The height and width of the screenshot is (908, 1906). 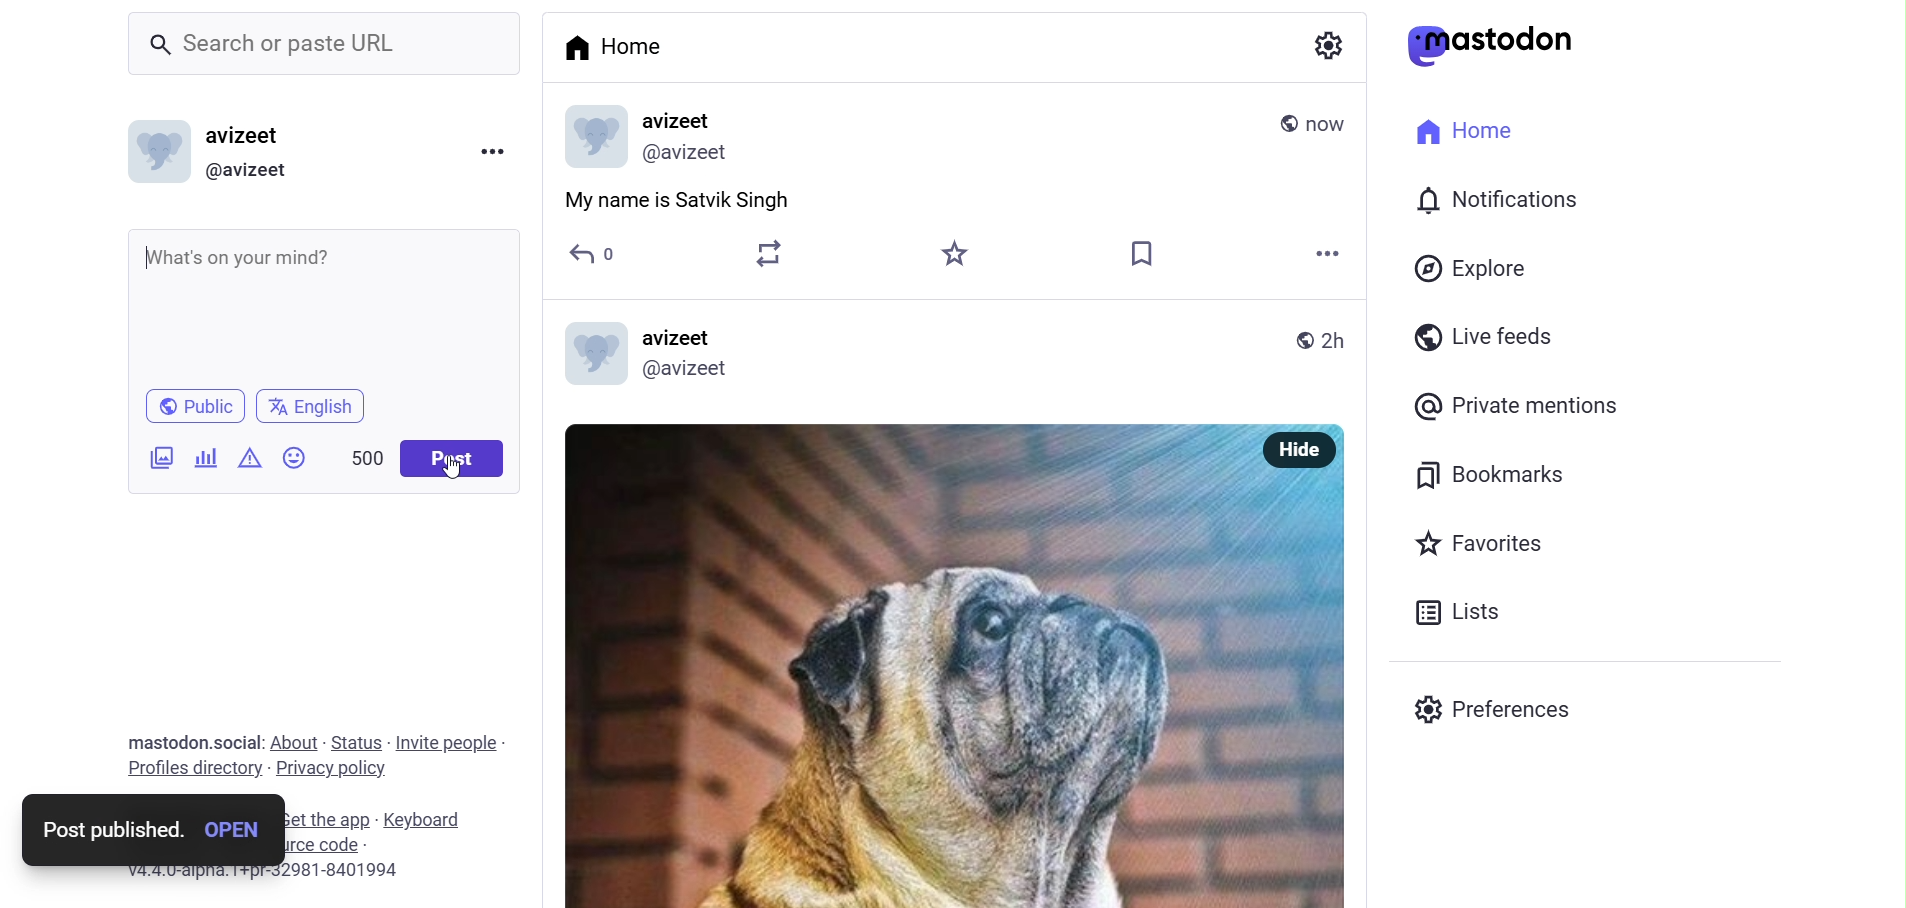 I want to click on Explore, so click(x=1472, y=267).